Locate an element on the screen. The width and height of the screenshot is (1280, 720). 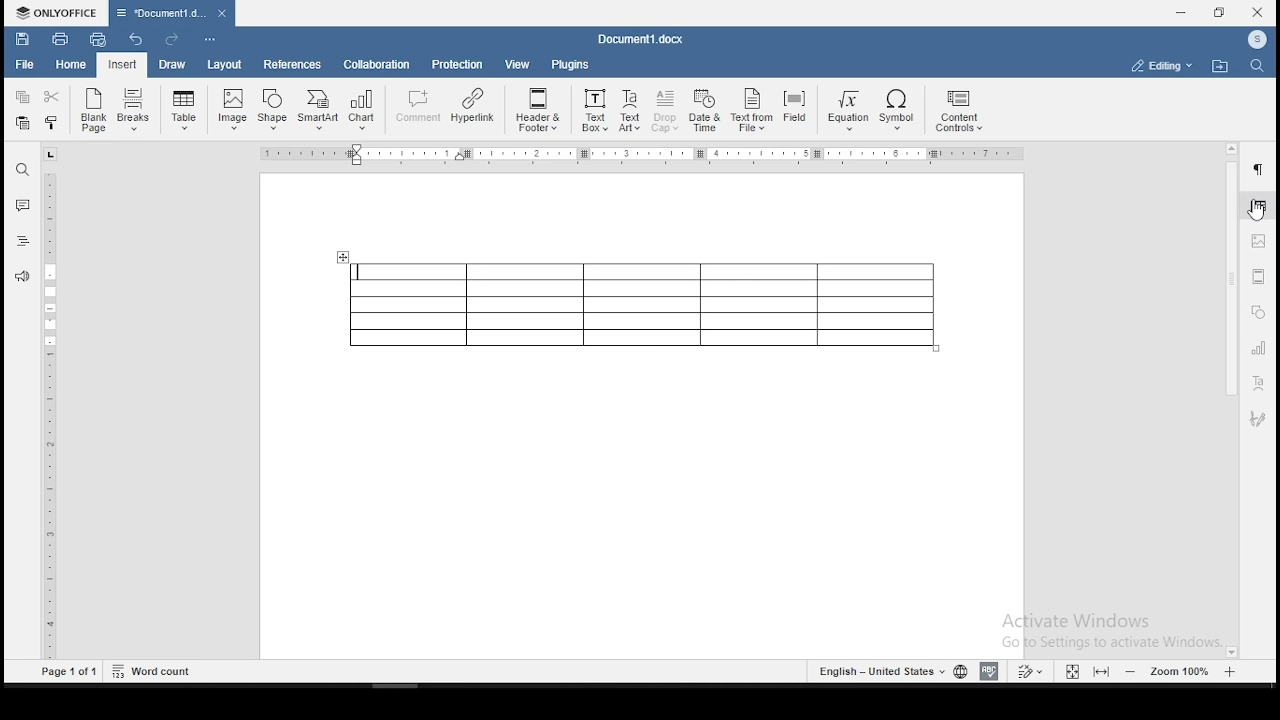
redo is located at coordinates (170, 39).